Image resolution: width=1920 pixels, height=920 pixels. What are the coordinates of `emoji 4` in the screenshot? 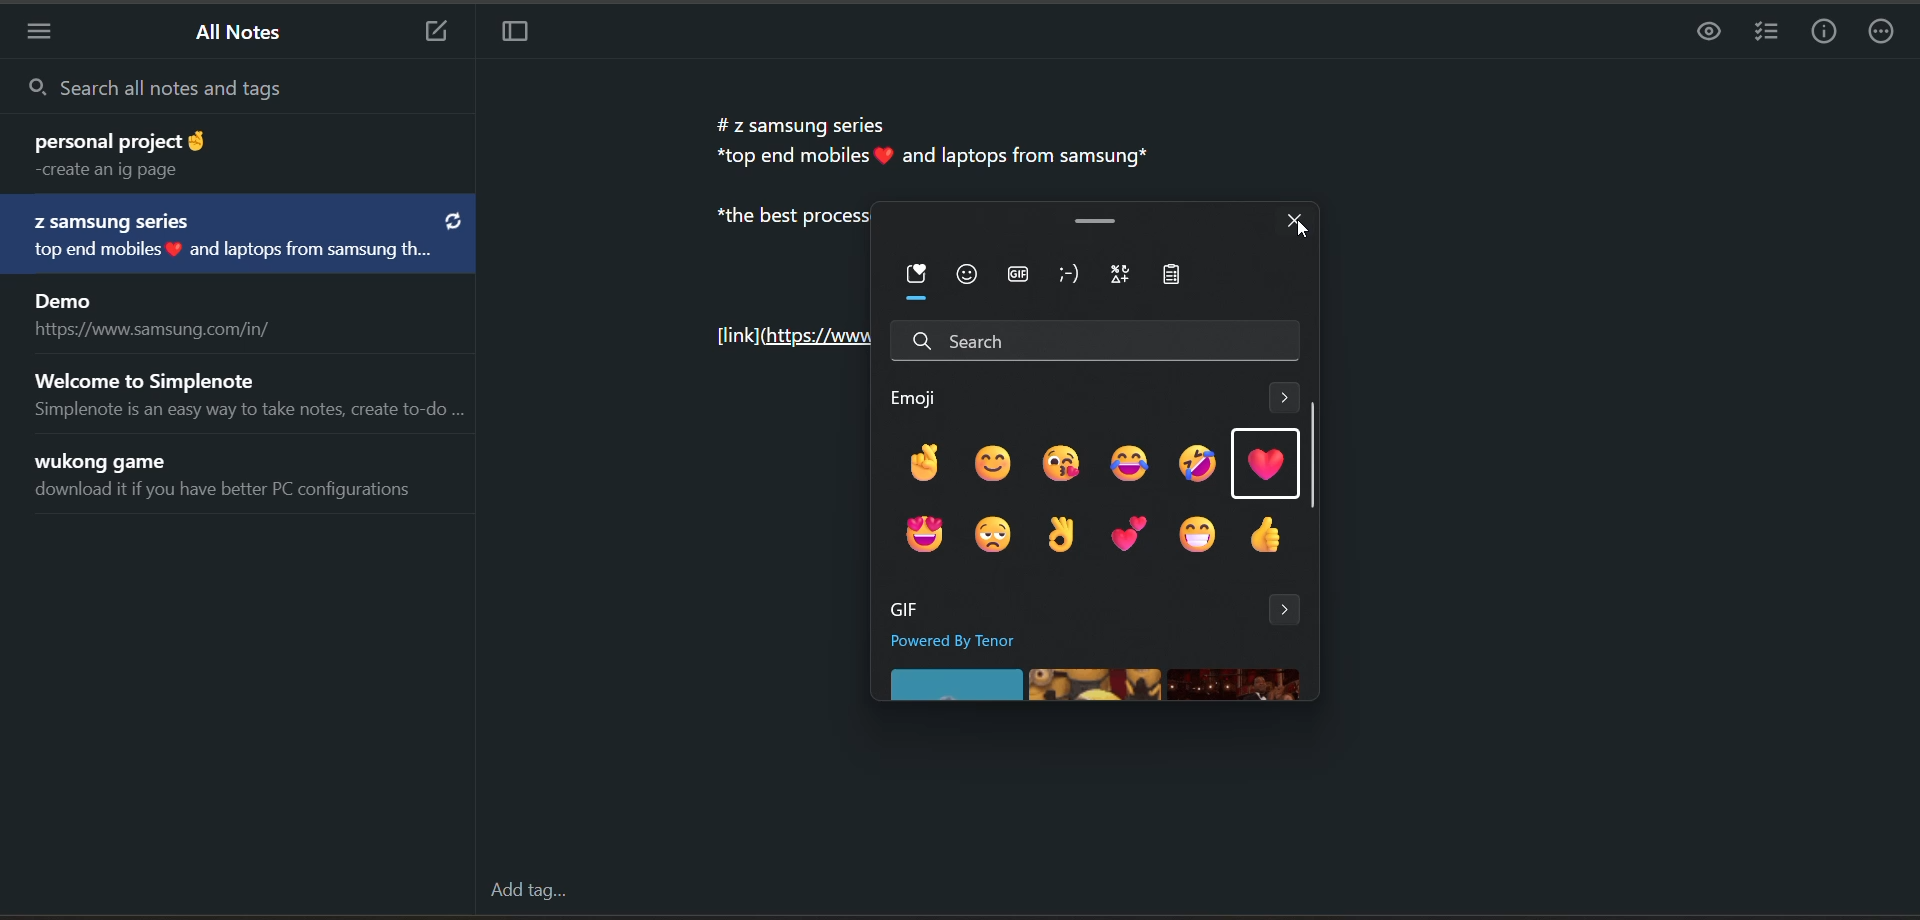 It's located at (1127, 463).